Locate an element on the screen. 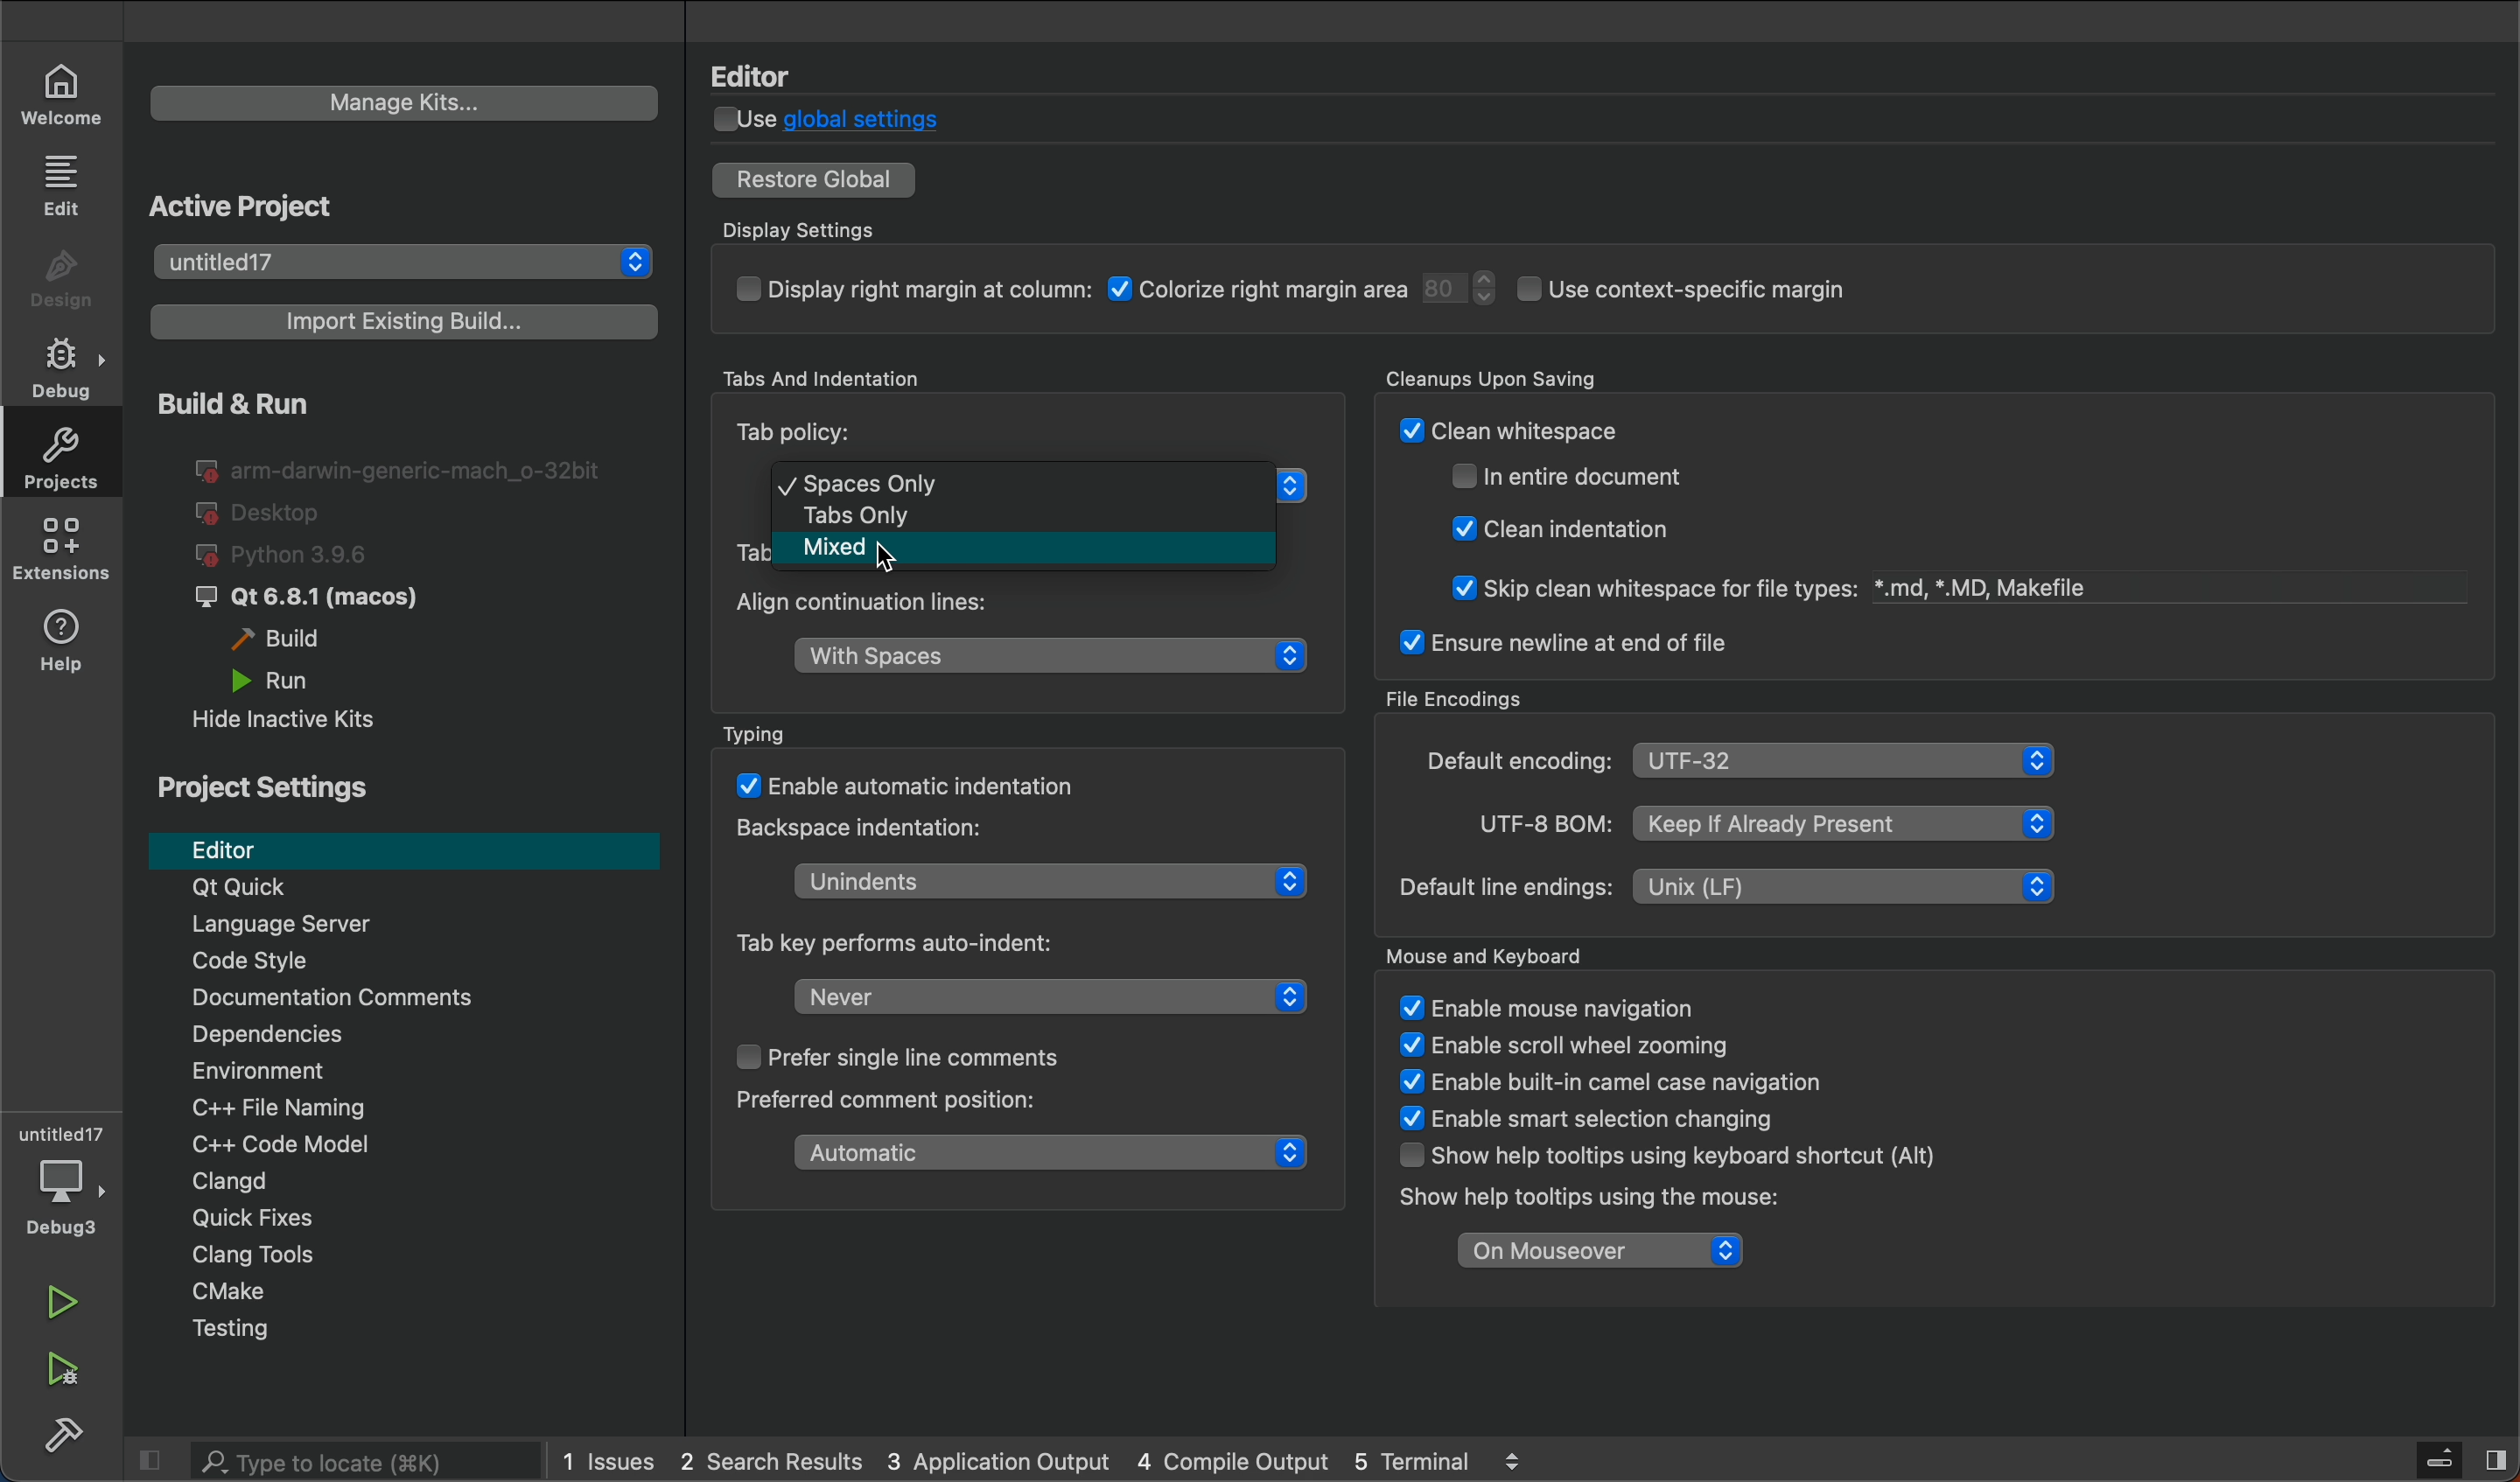 This screenshot has height=1482, width=2520. manage kits is located at coordinates (408, 103).